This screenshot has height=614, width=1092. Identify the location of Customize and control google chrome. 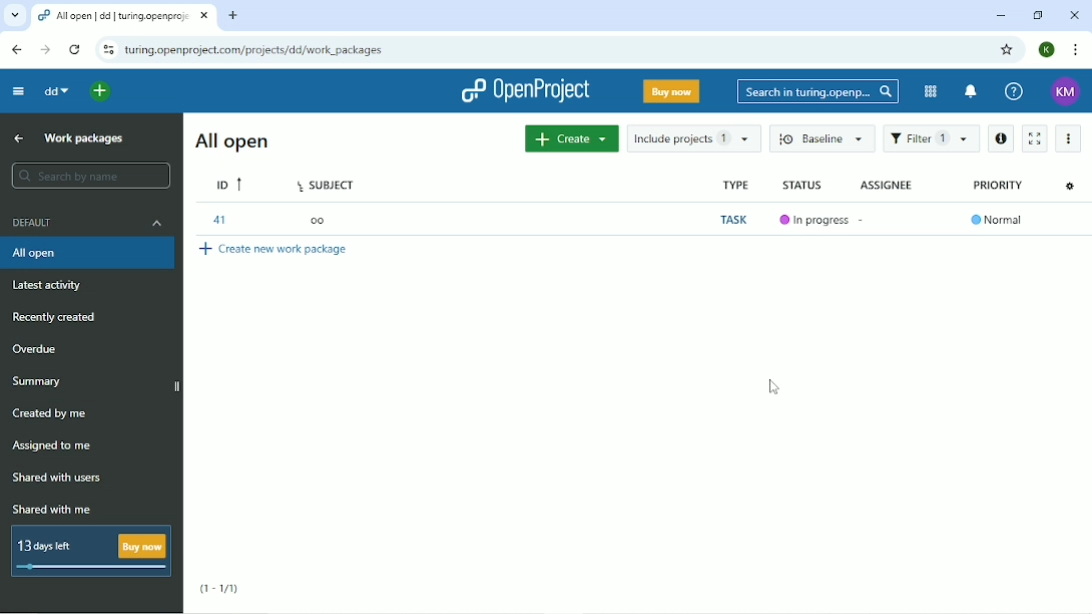
(1075, 51).